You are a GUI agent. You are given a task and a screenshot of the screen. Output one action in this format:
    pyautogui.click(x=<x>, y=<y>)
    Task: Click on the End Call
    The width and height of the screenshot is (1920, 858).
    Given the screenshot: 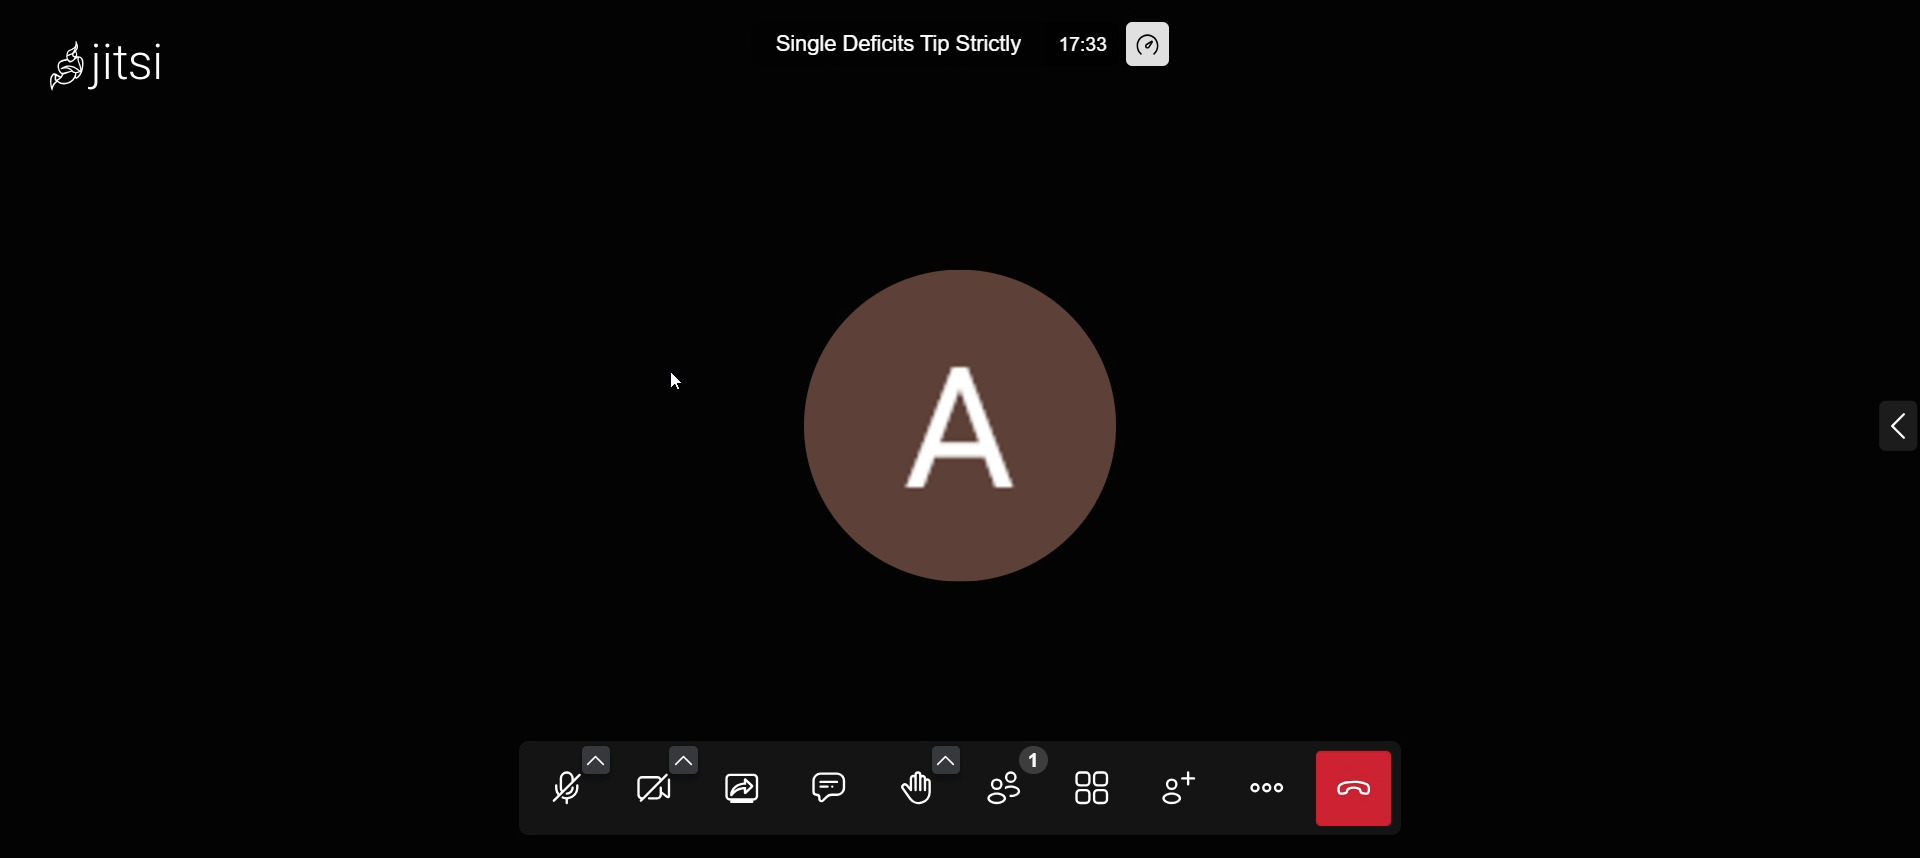 What is the action you would take?
    pyautogui.click(x=1358, y=789)
    